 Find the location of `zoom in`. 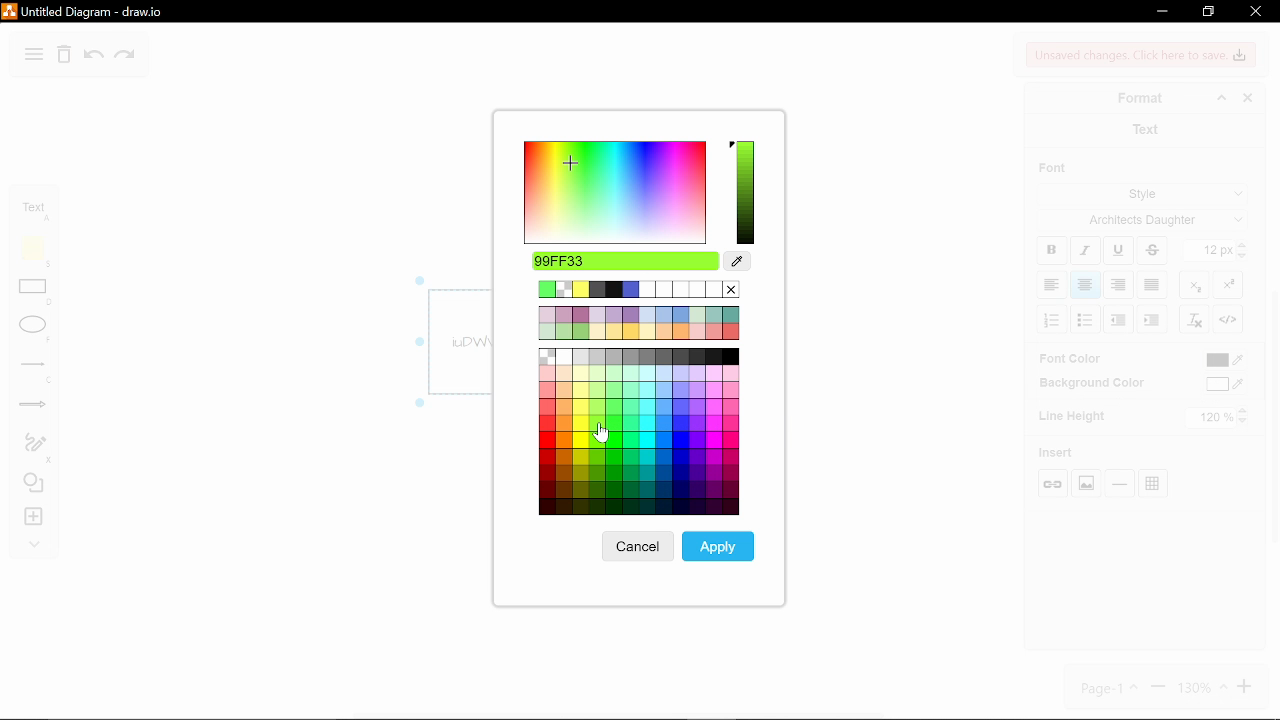

zoom in is located at coordinates (1242, 690).